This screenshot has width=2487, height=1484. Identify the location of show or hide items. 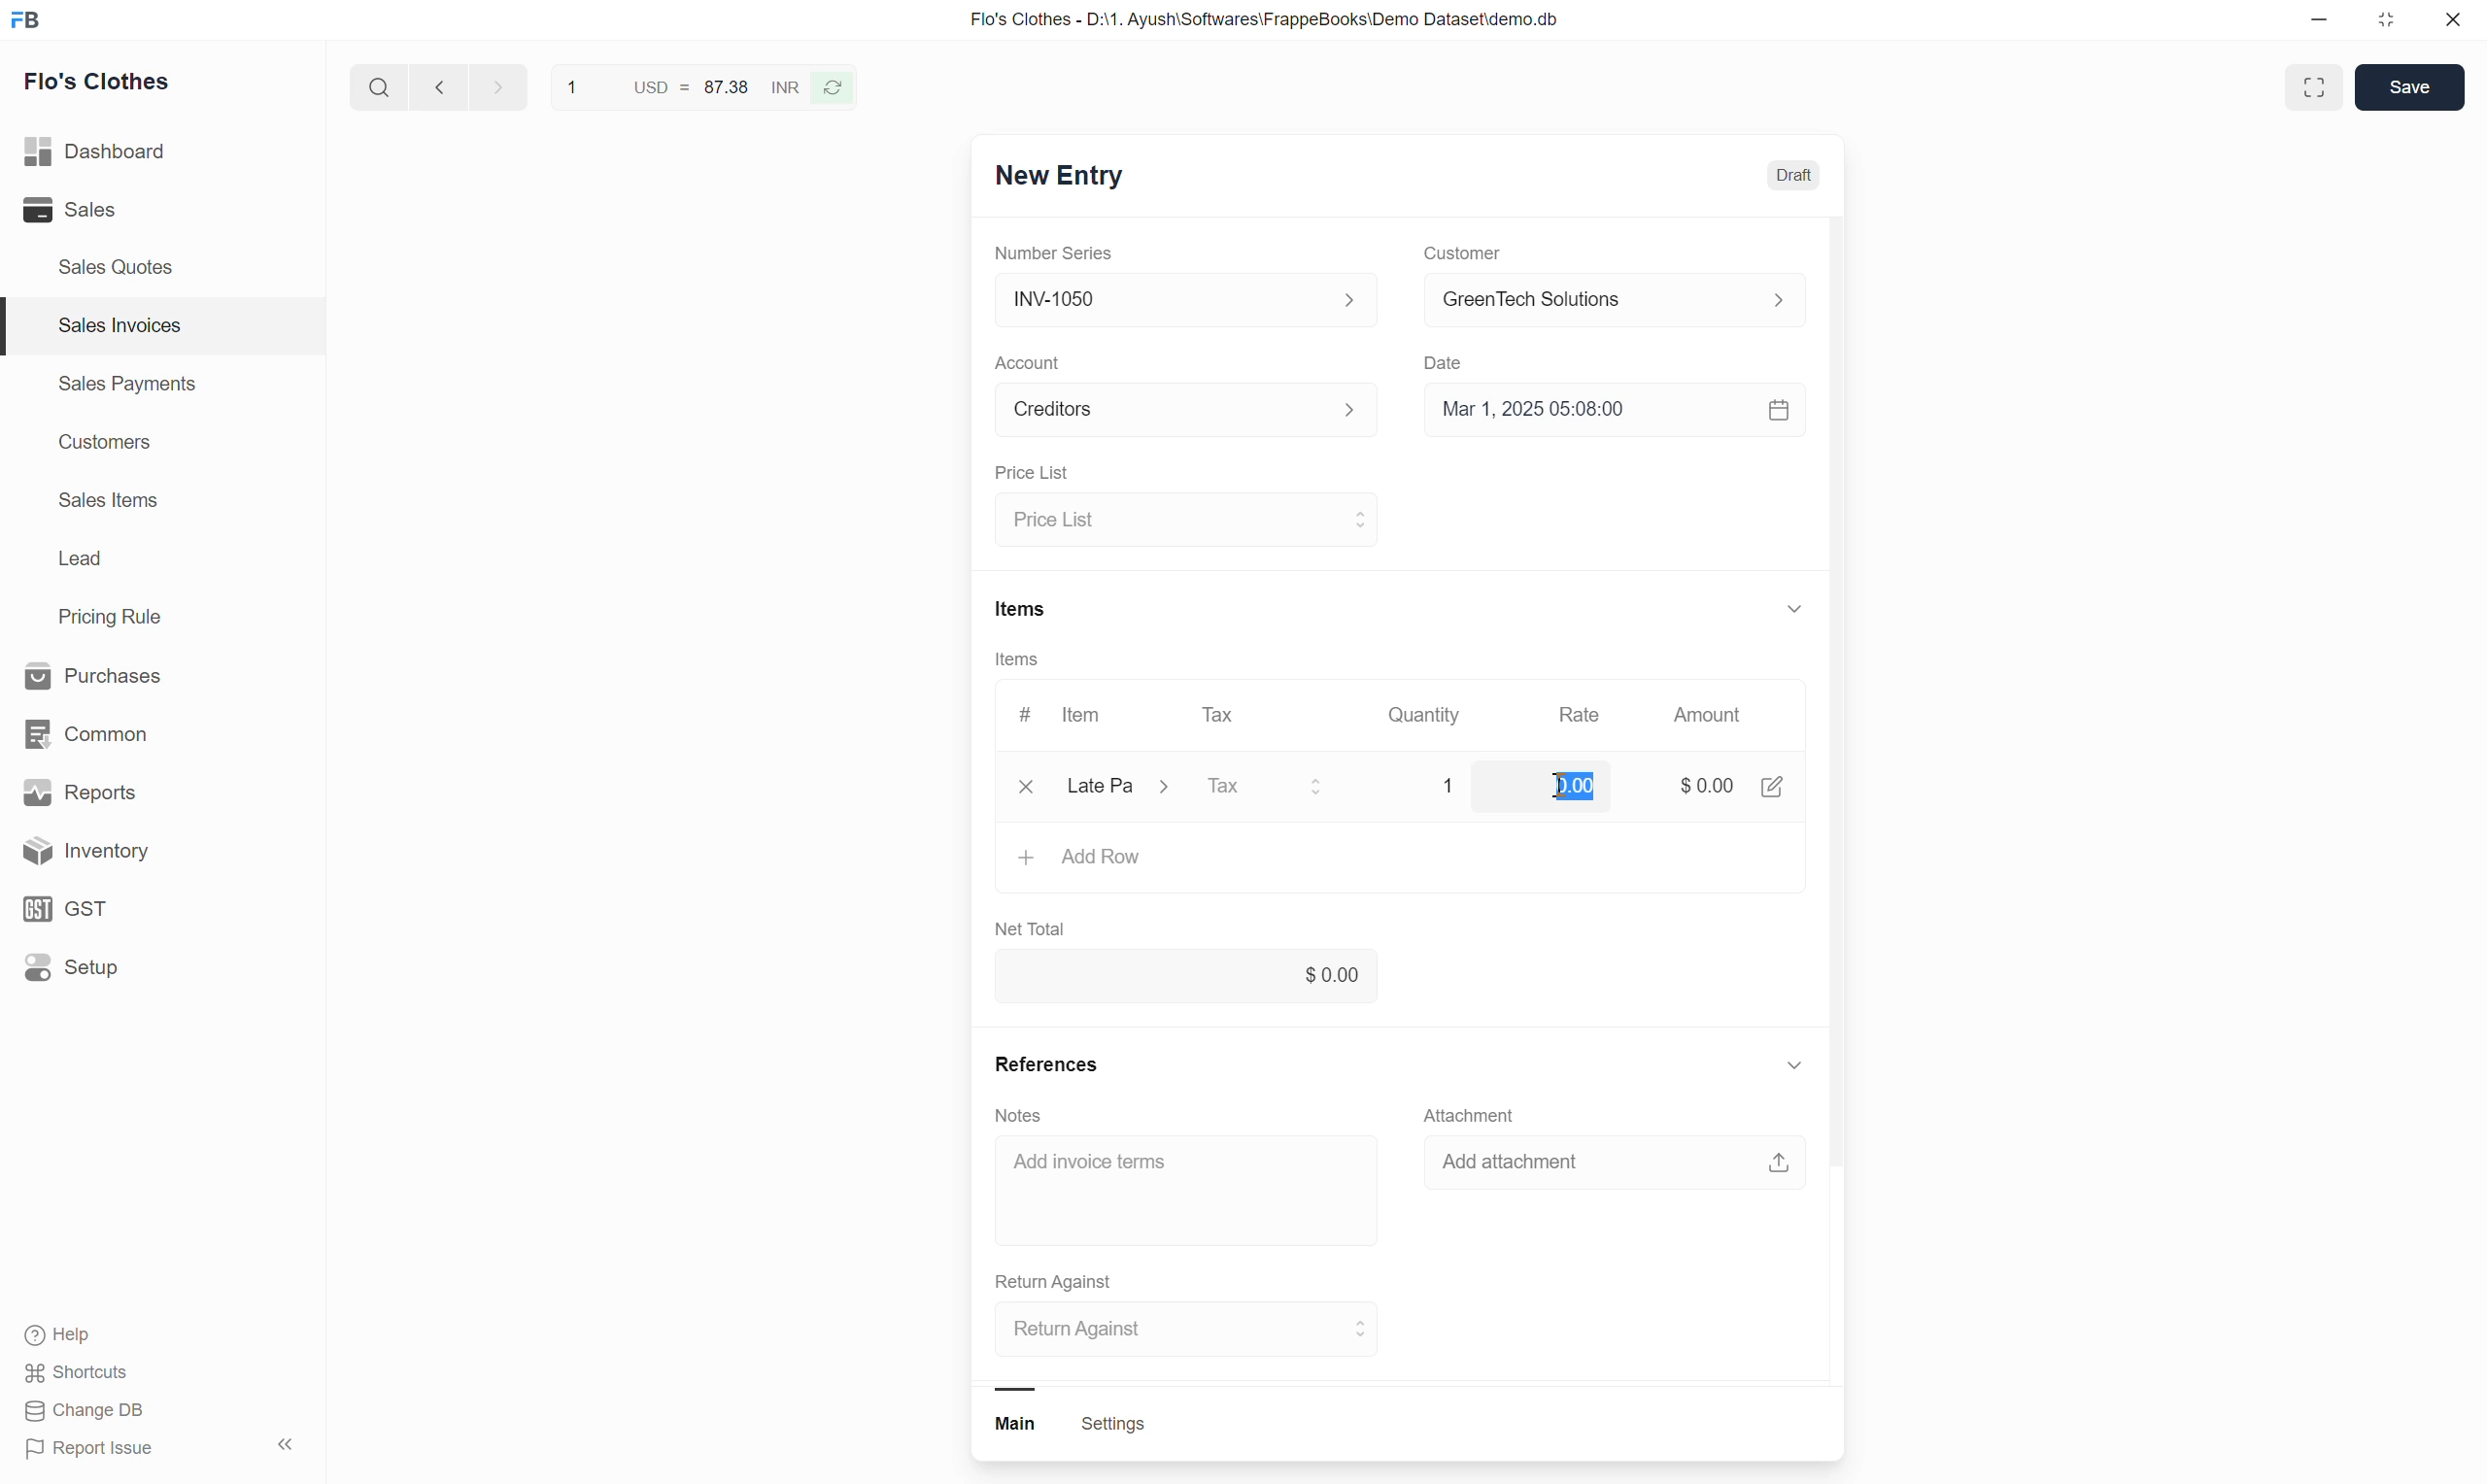
(1794, 604).